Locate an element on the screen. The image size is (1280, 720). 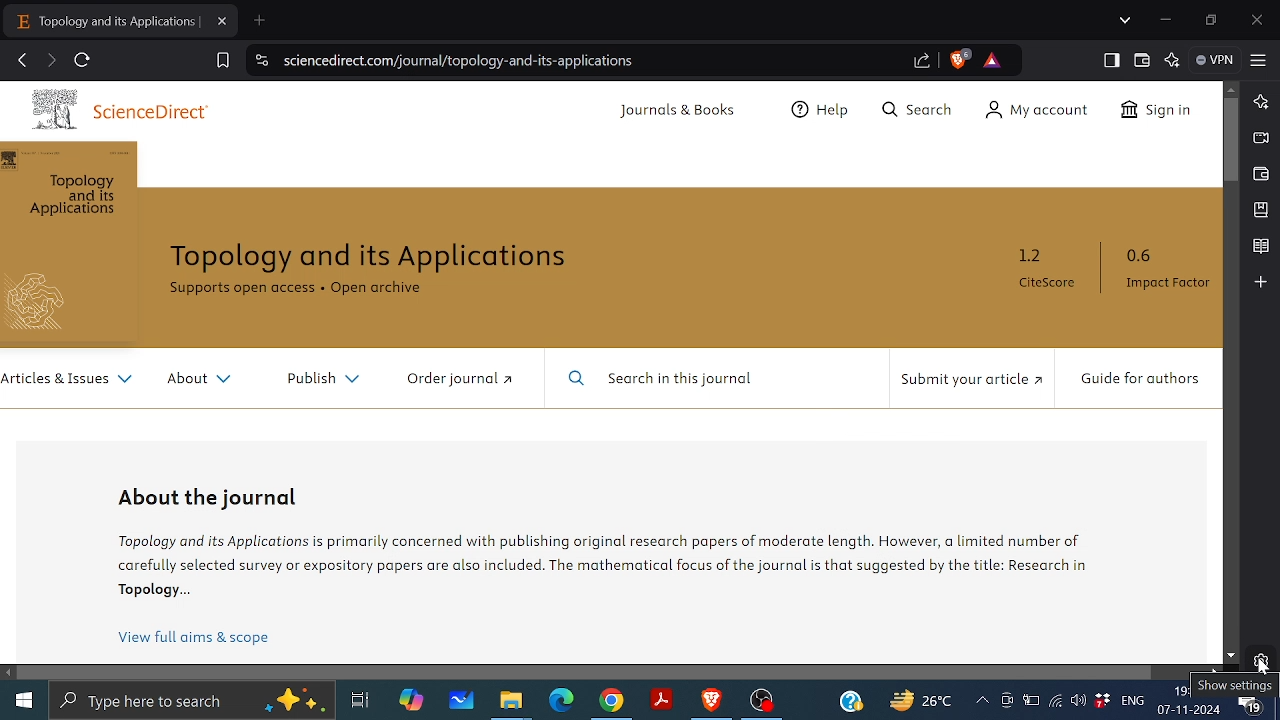
Help is located at coordinates (851, 701).